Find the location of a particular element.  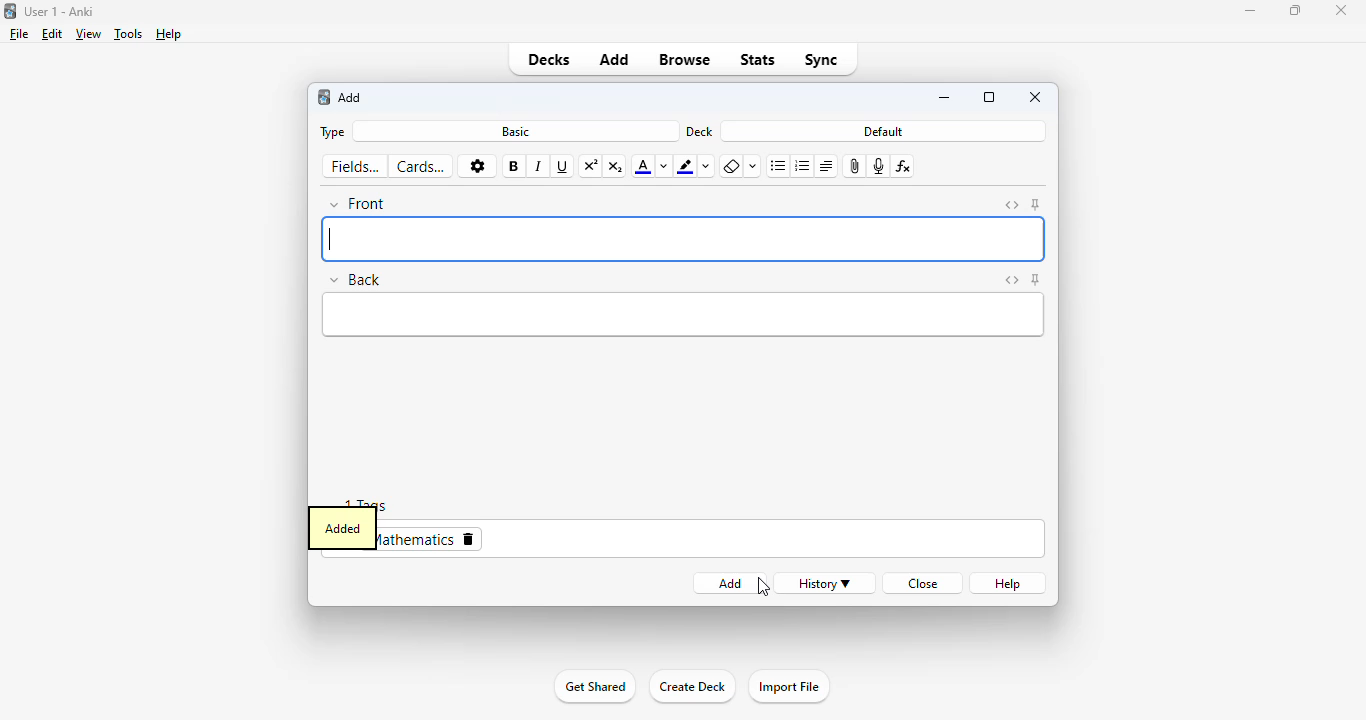

back is located at coordinates (684, 314).